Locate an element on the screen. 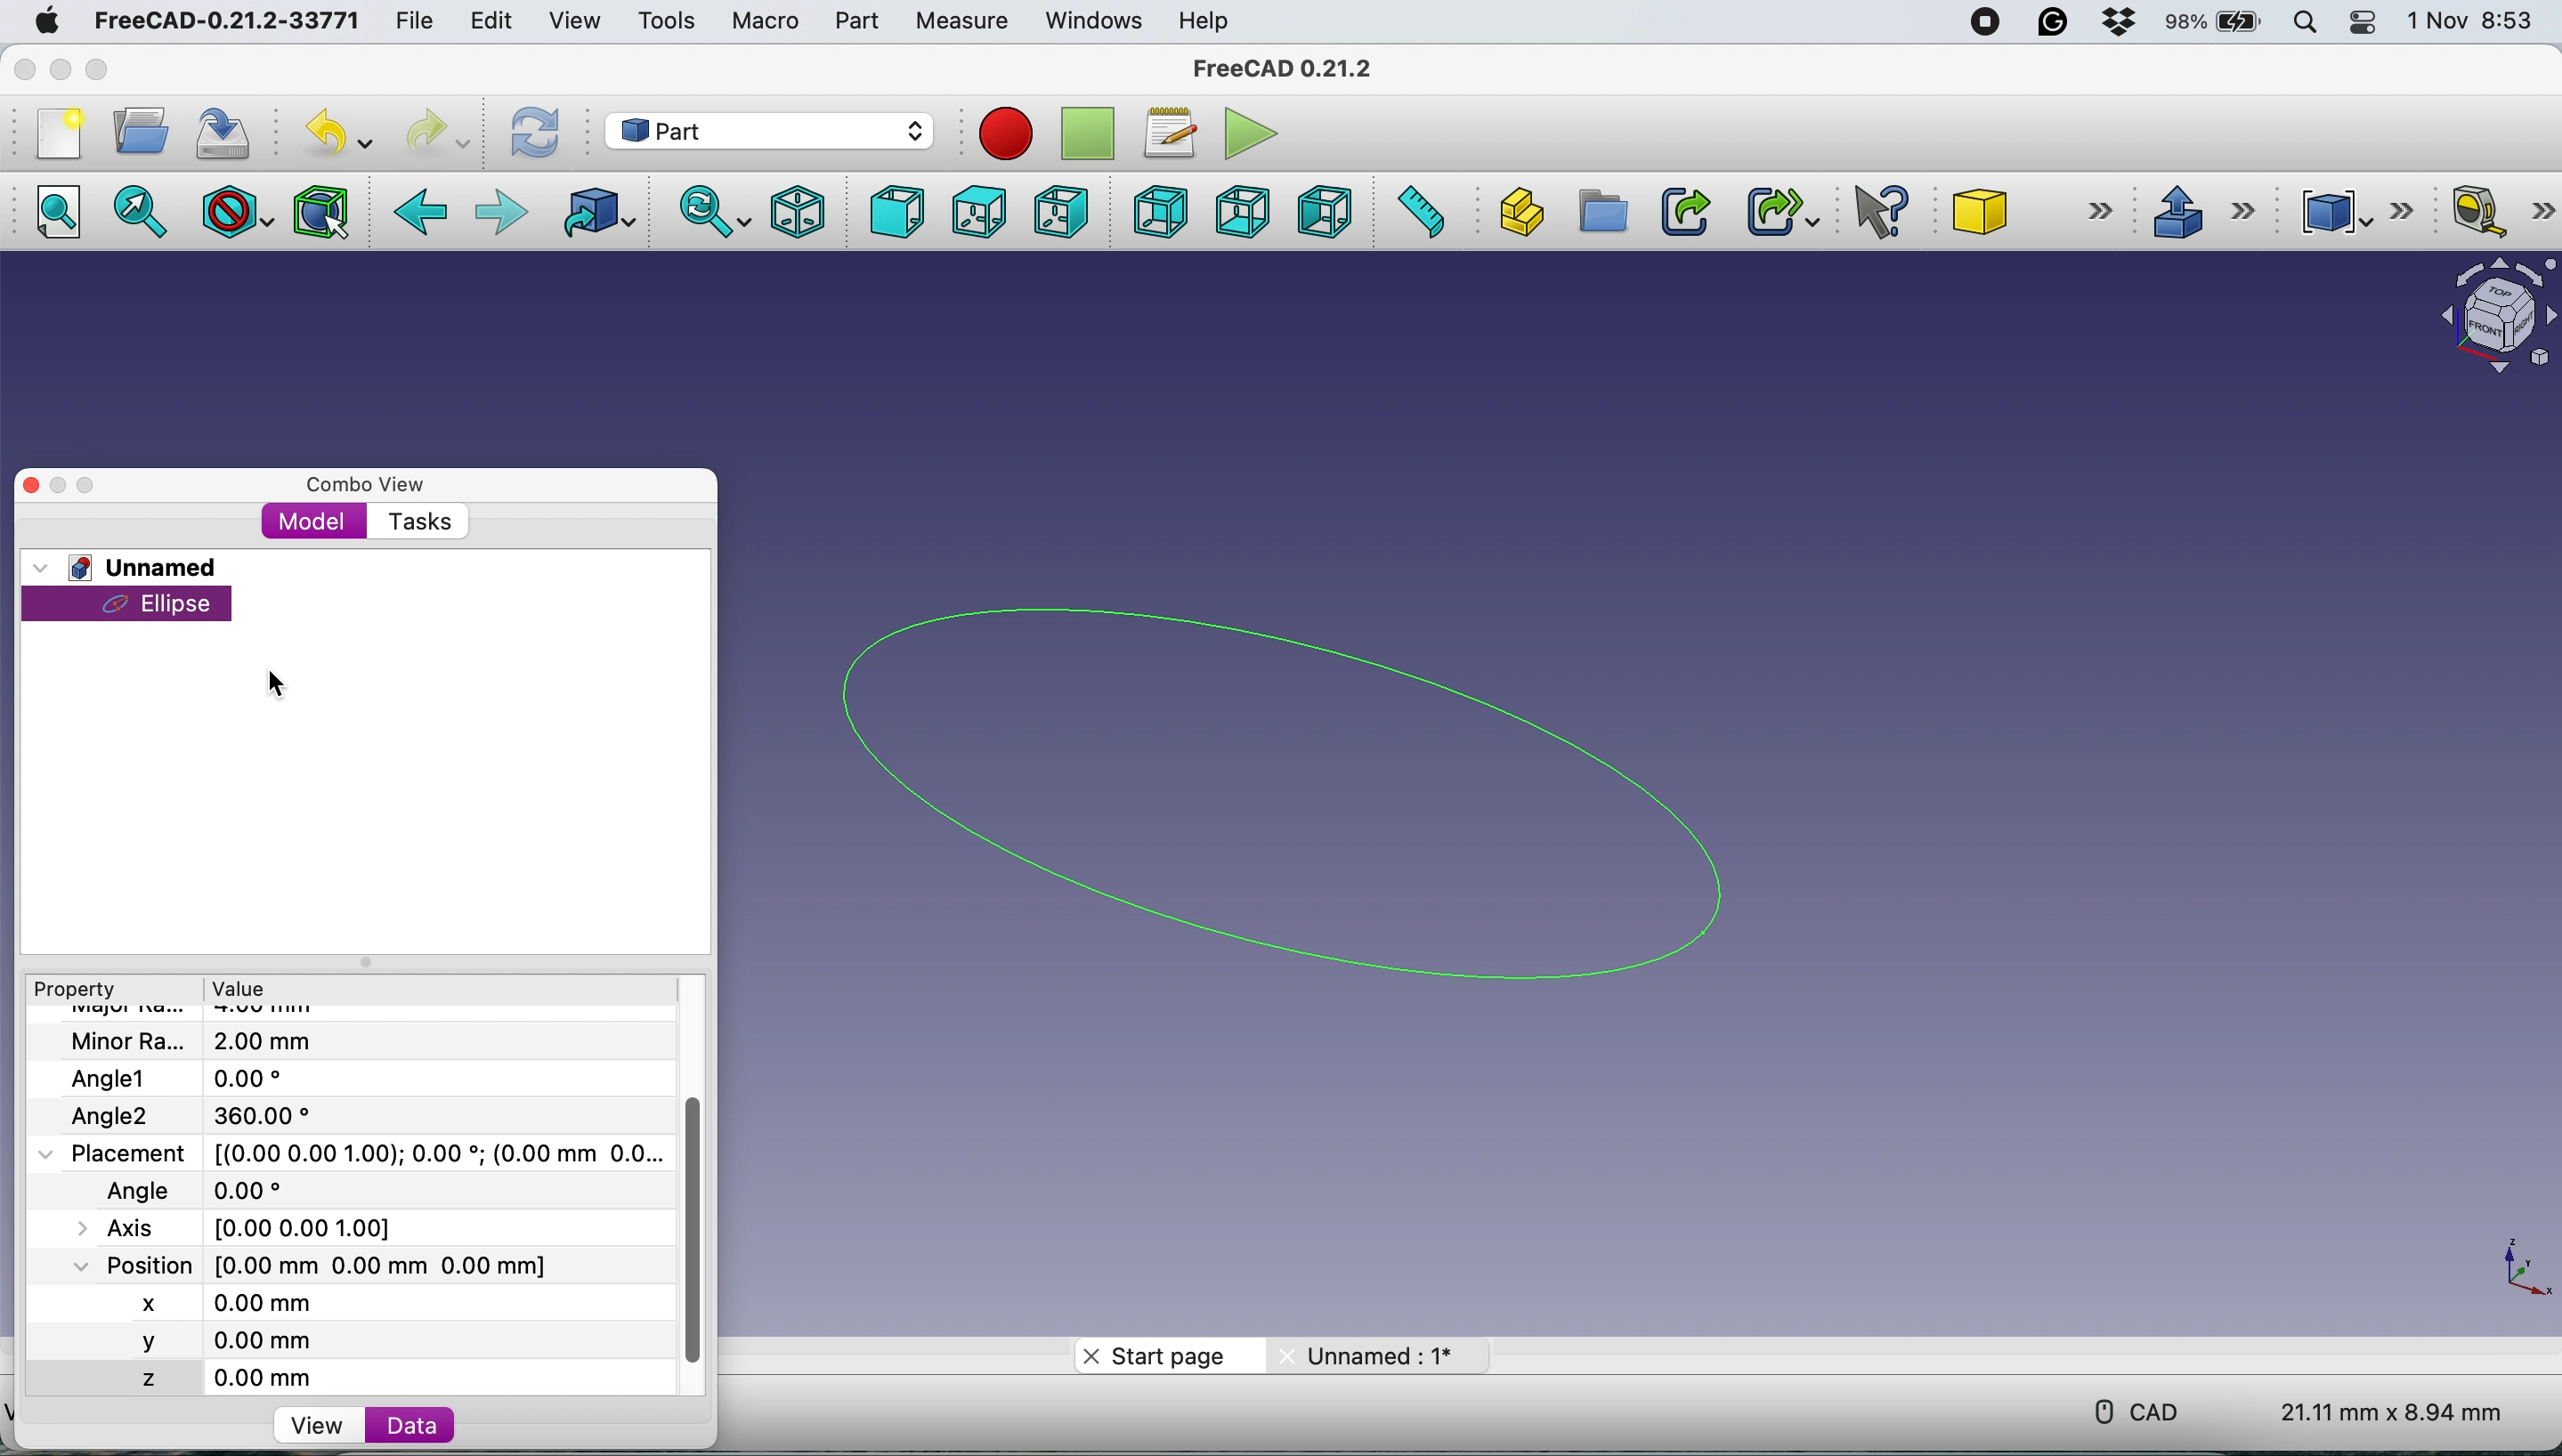 This screenshot has width=2562, height=1456. execute macros is located at coordinates (1246, 133).